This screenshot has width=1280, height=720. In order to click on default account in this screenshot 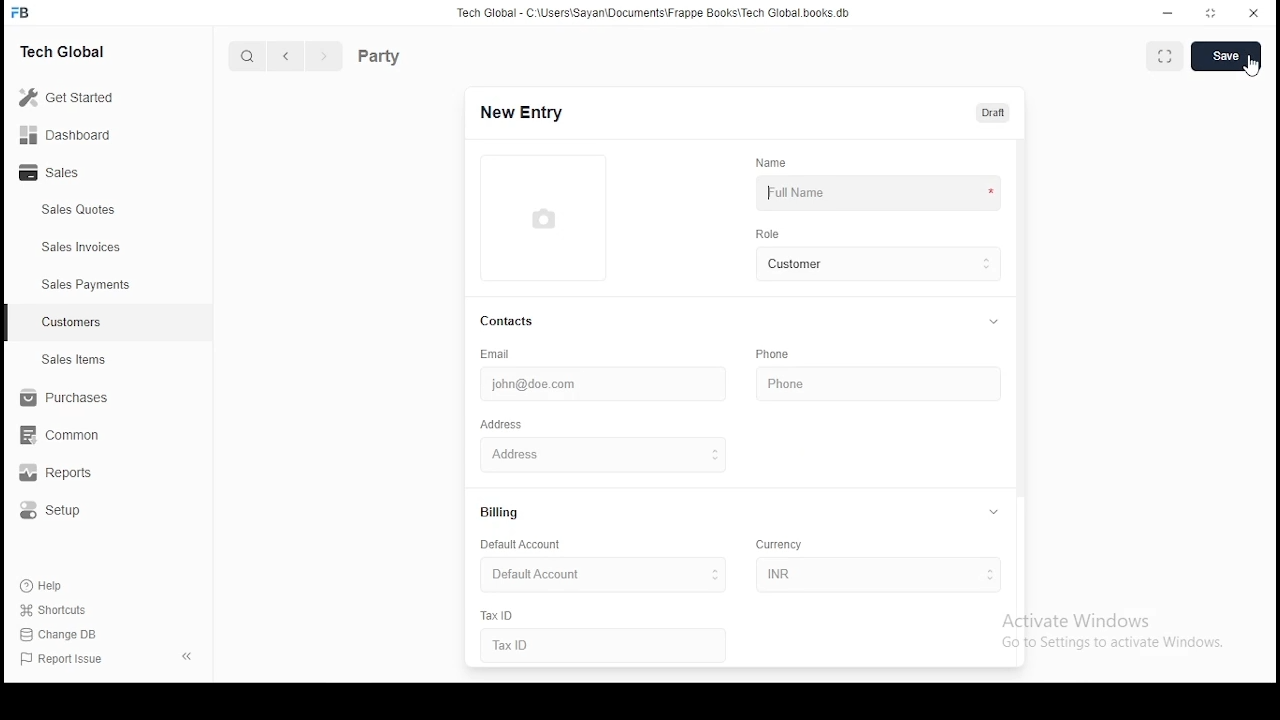, I will do `click(519, 545)`.